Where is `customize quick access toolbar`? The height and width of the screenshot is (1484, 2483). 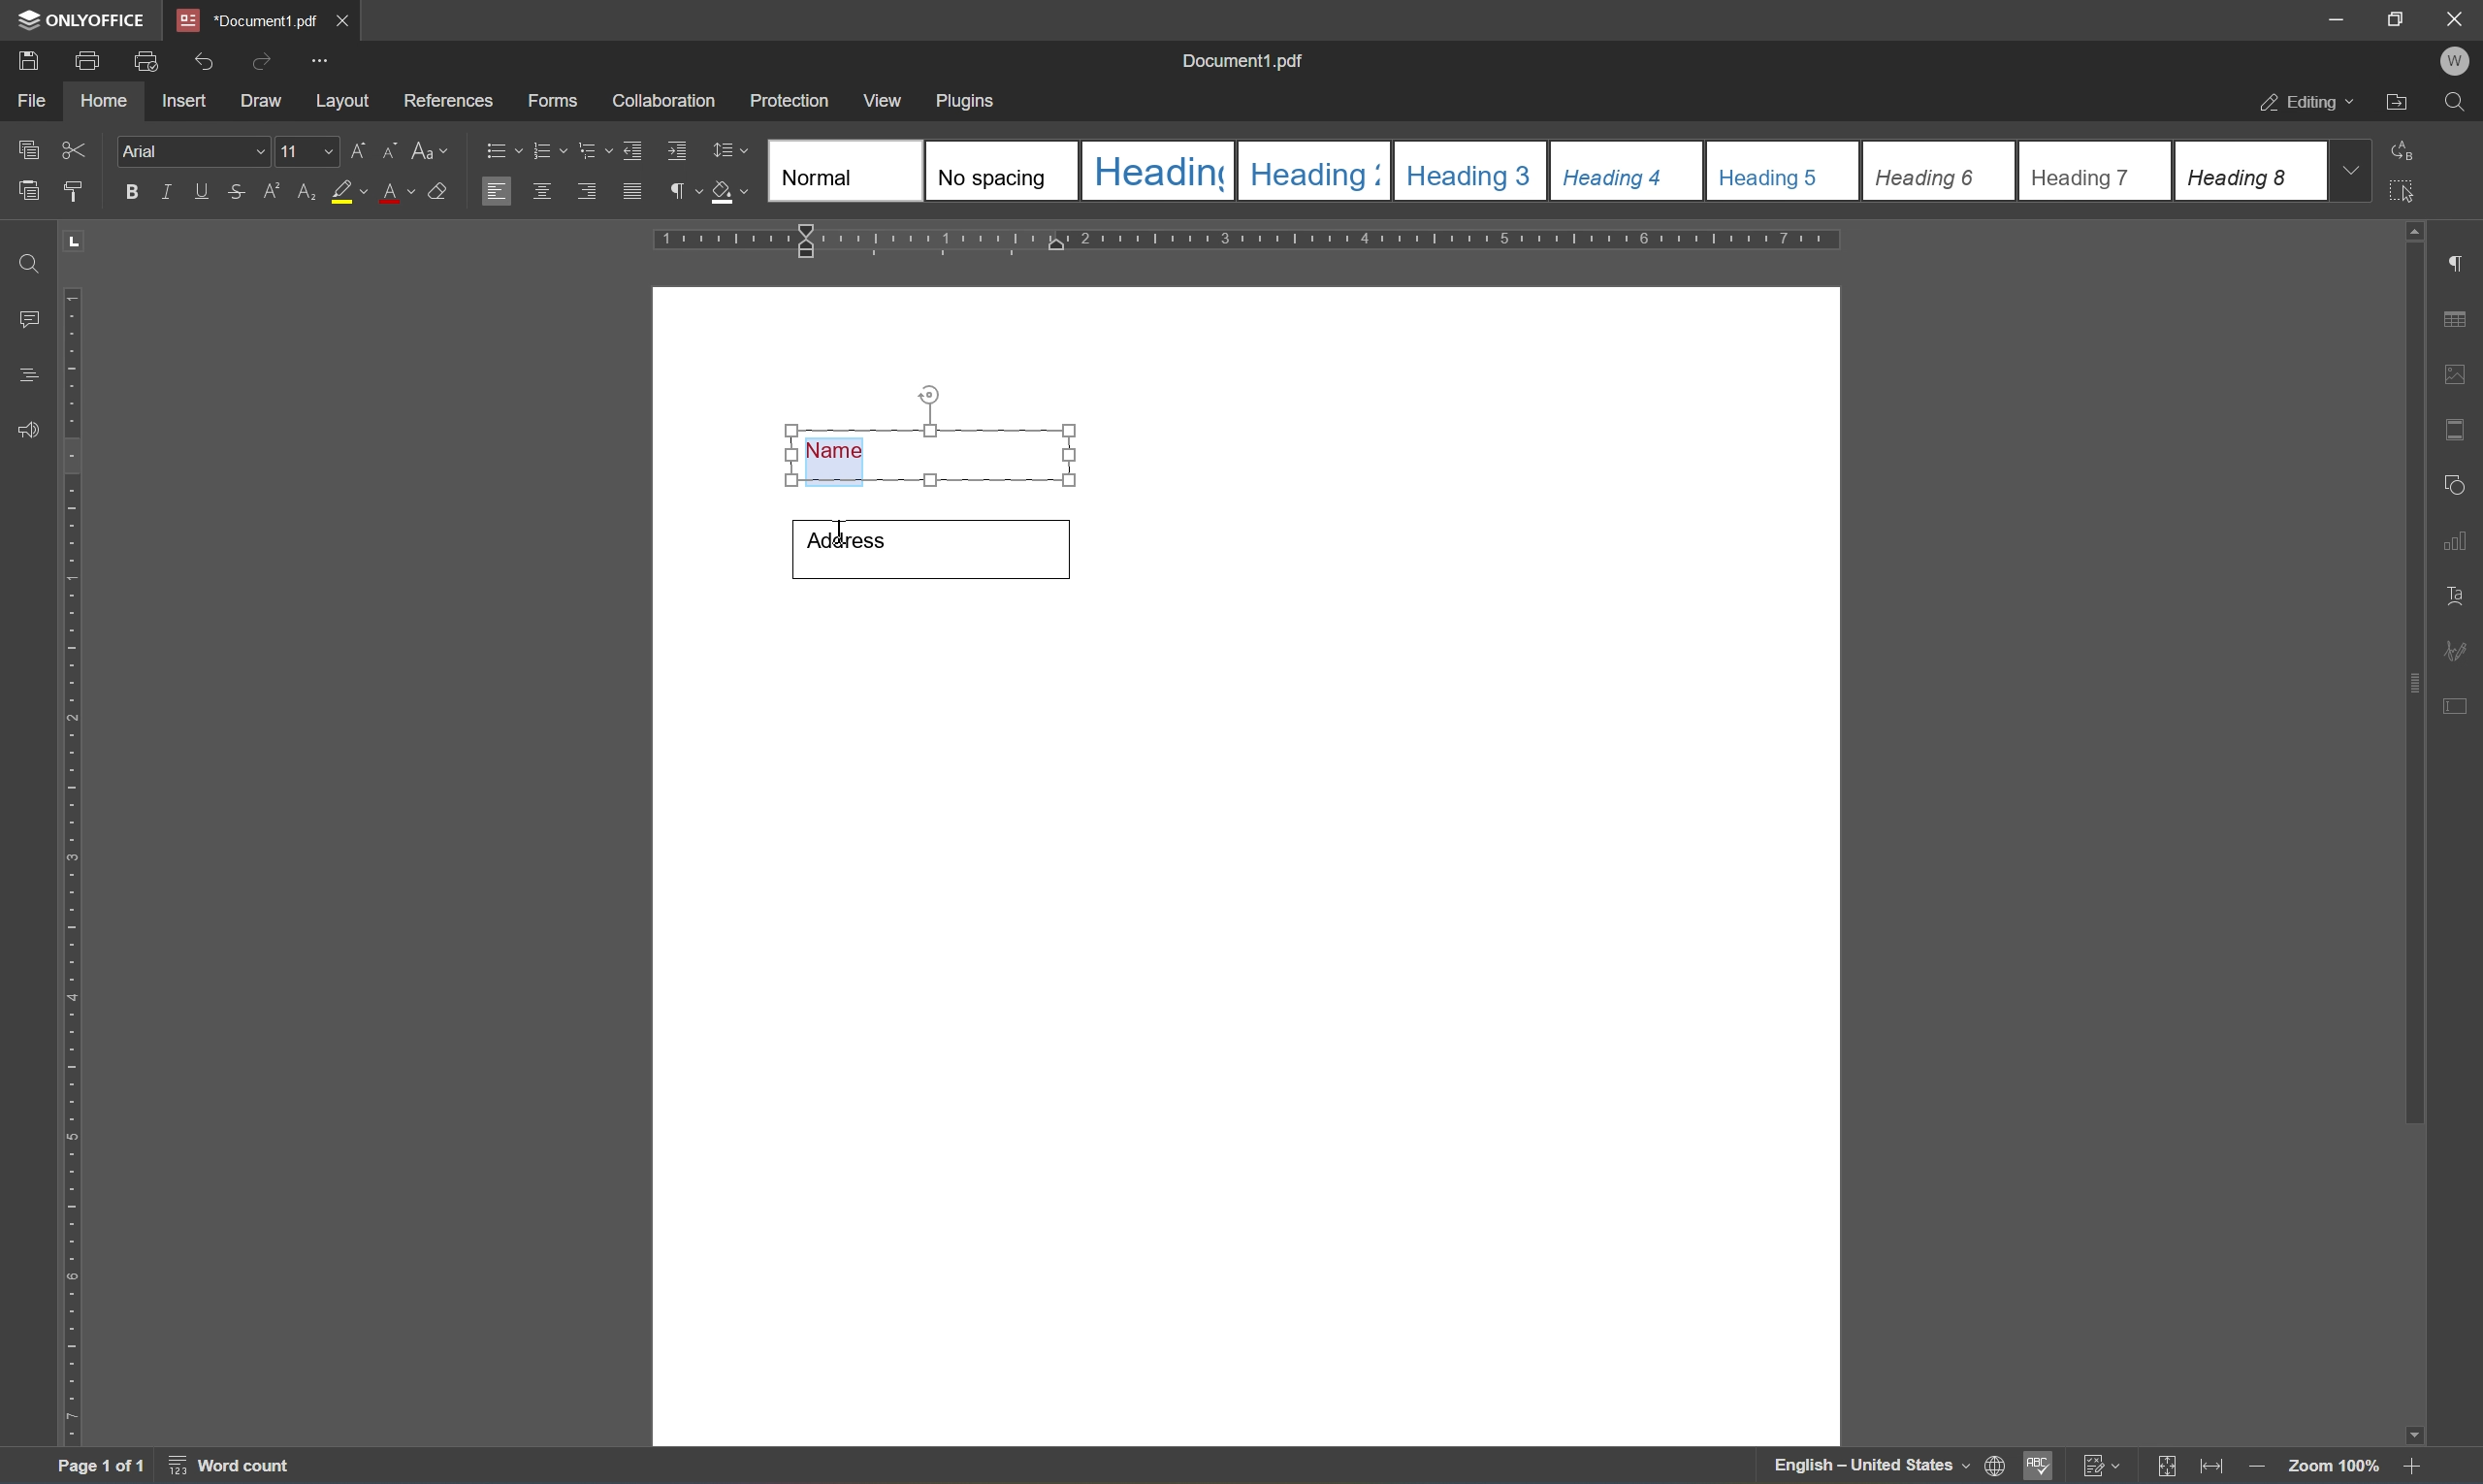
customize quick access toolbar is located at coordinates (320, 60).